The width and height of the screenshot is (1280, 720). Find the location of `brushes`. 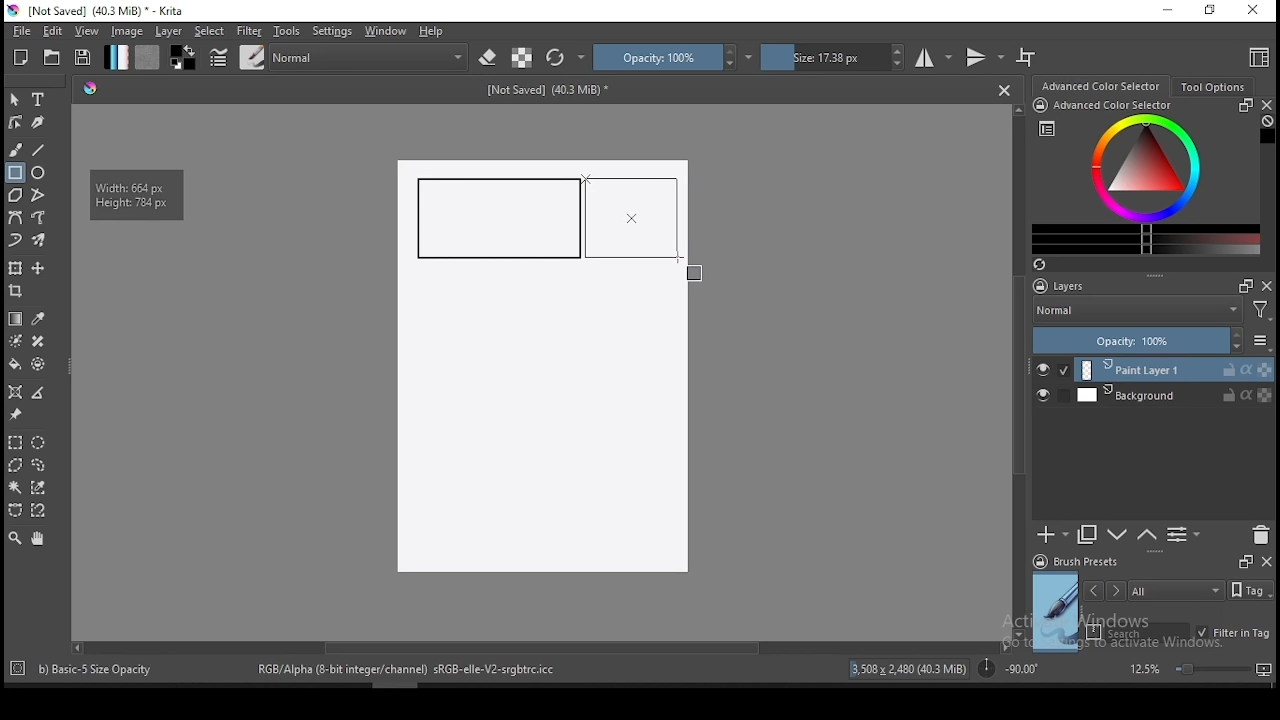

brushes is located at coordinates (252, 57).